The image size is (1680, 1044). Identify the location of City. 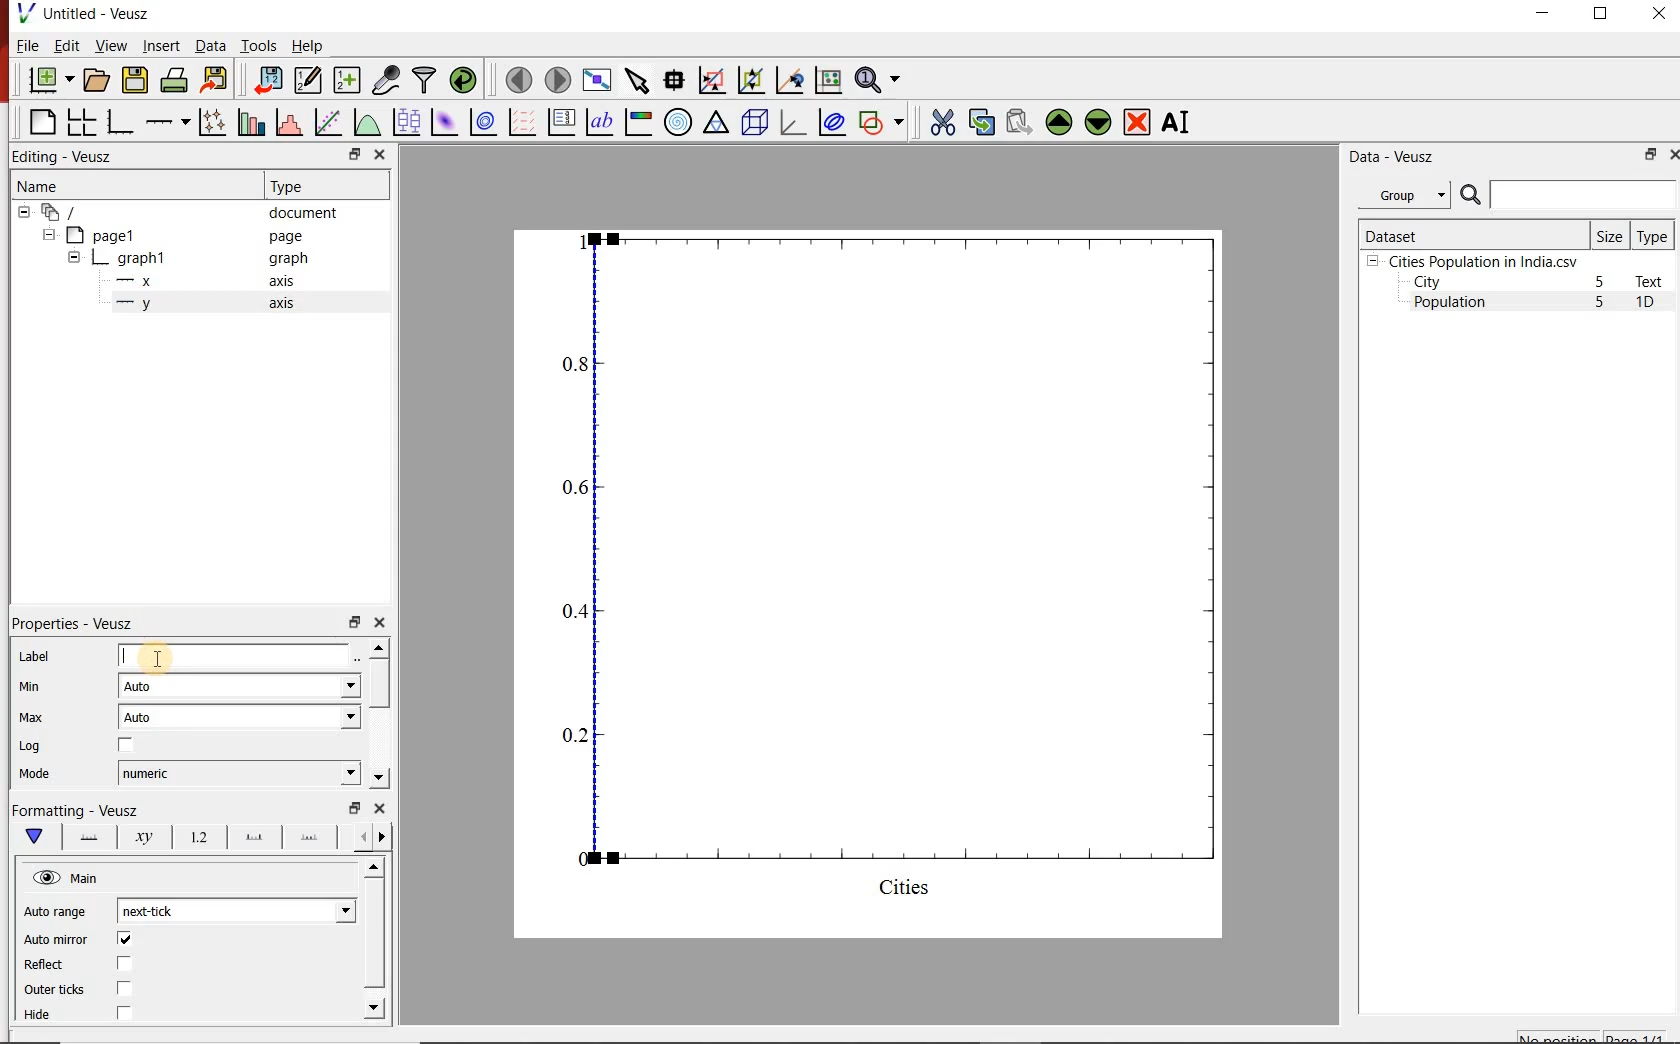
(1427, 282).